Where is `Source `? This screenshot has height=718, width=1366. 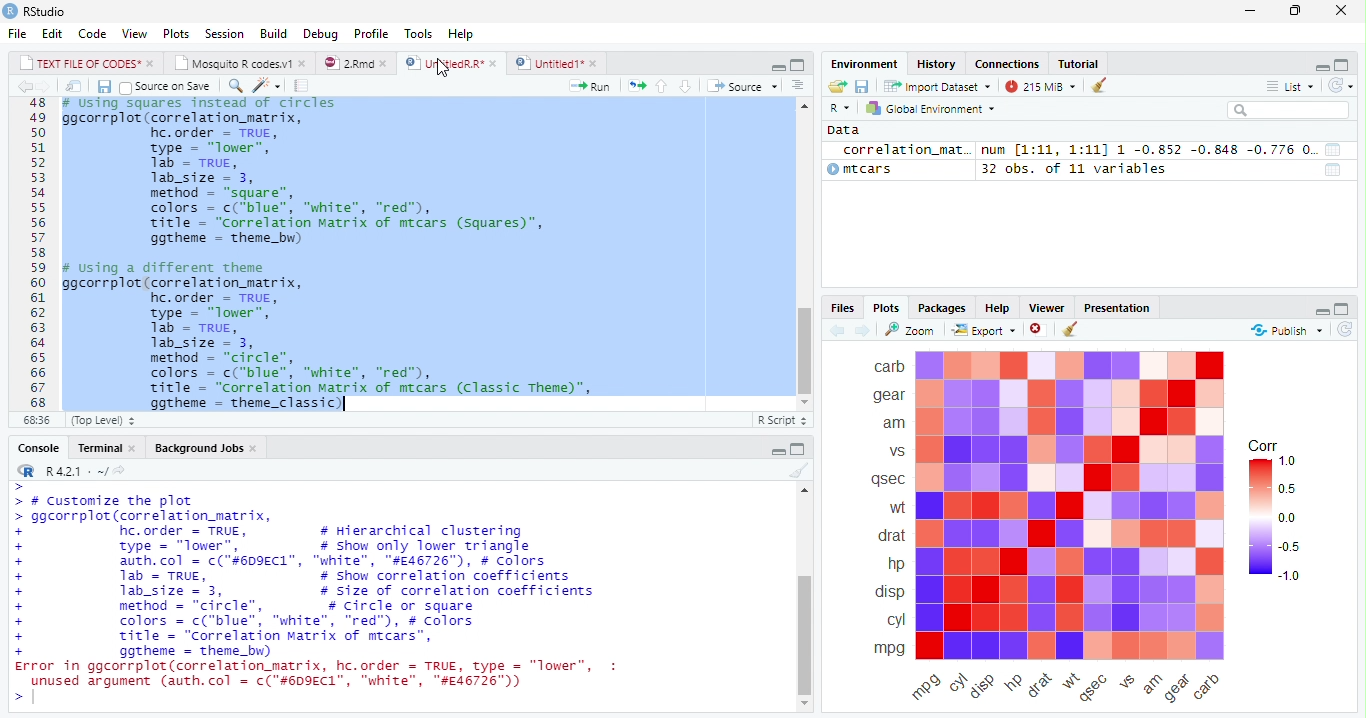 Source  is located at coordinates (748, 87).